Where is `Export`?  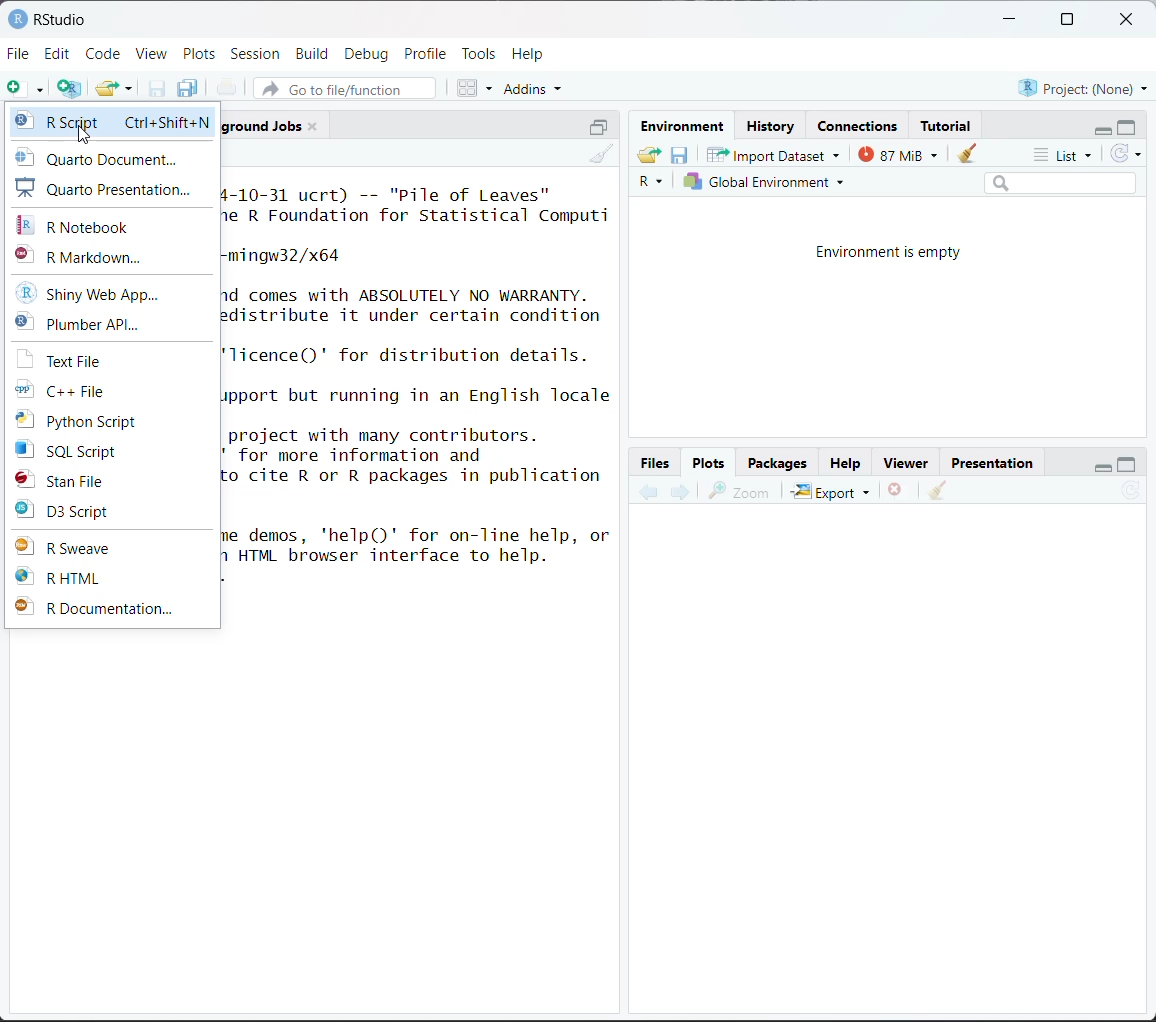
Export is located at coordinates (832, 491).